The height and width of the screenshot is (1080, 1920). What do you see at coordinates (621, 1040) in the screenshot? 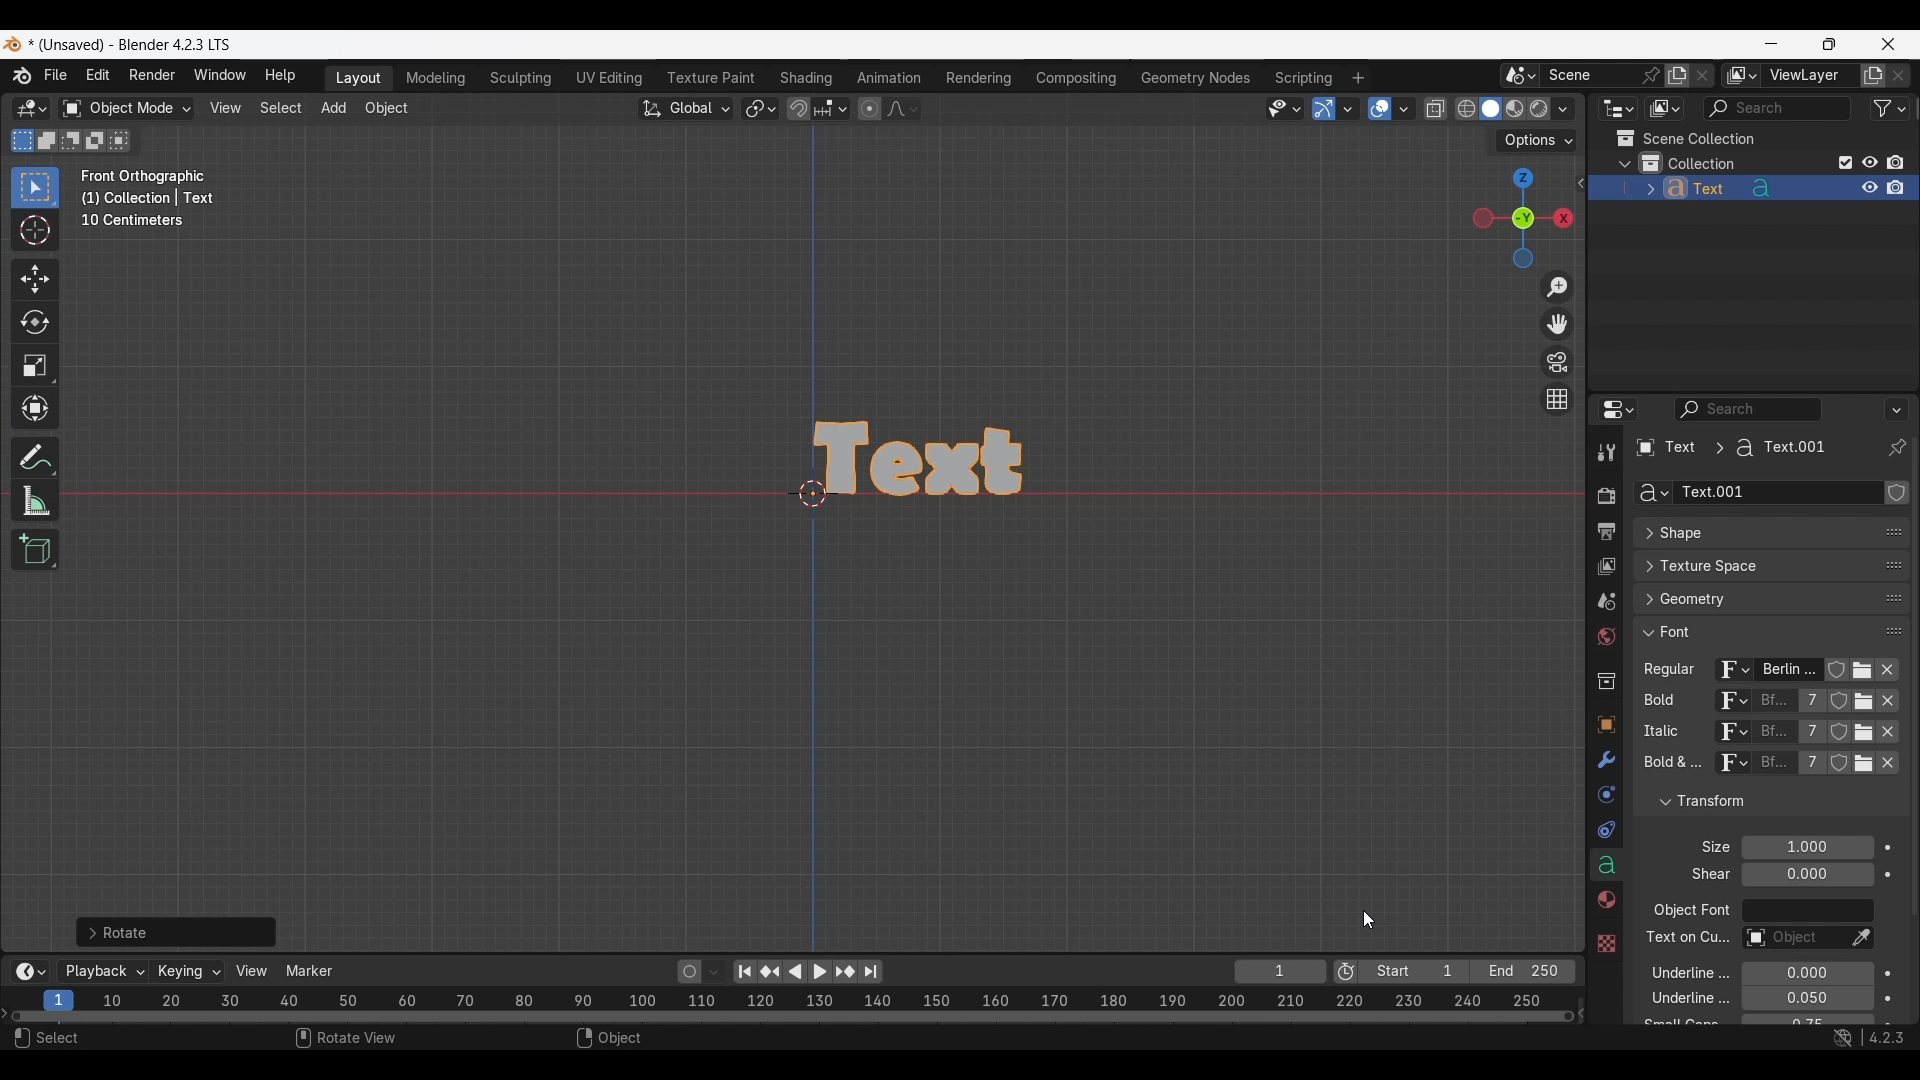
I see `content menu` at bounding box center [621, 1040].